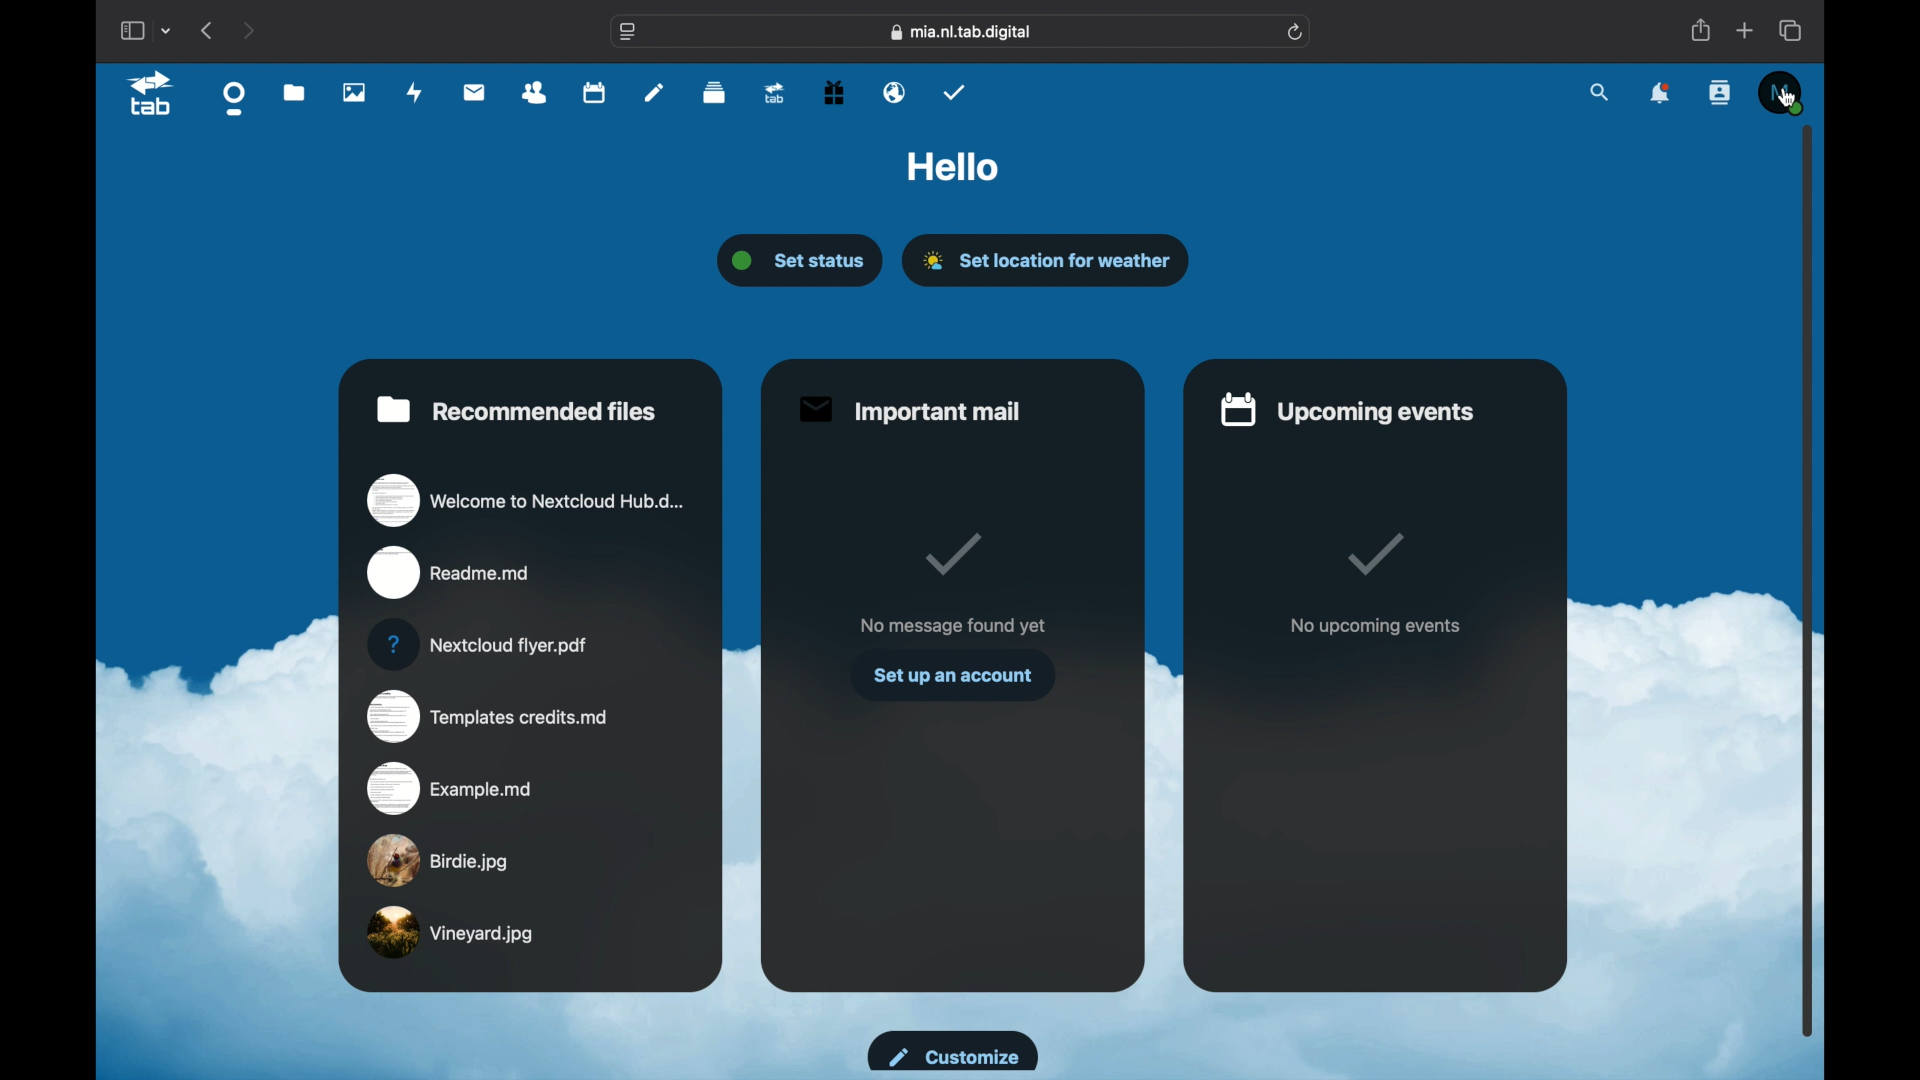 The width and height of the screenshot is (1920, 1080). I want to click on vineyard.jpg, so click(451, 933).